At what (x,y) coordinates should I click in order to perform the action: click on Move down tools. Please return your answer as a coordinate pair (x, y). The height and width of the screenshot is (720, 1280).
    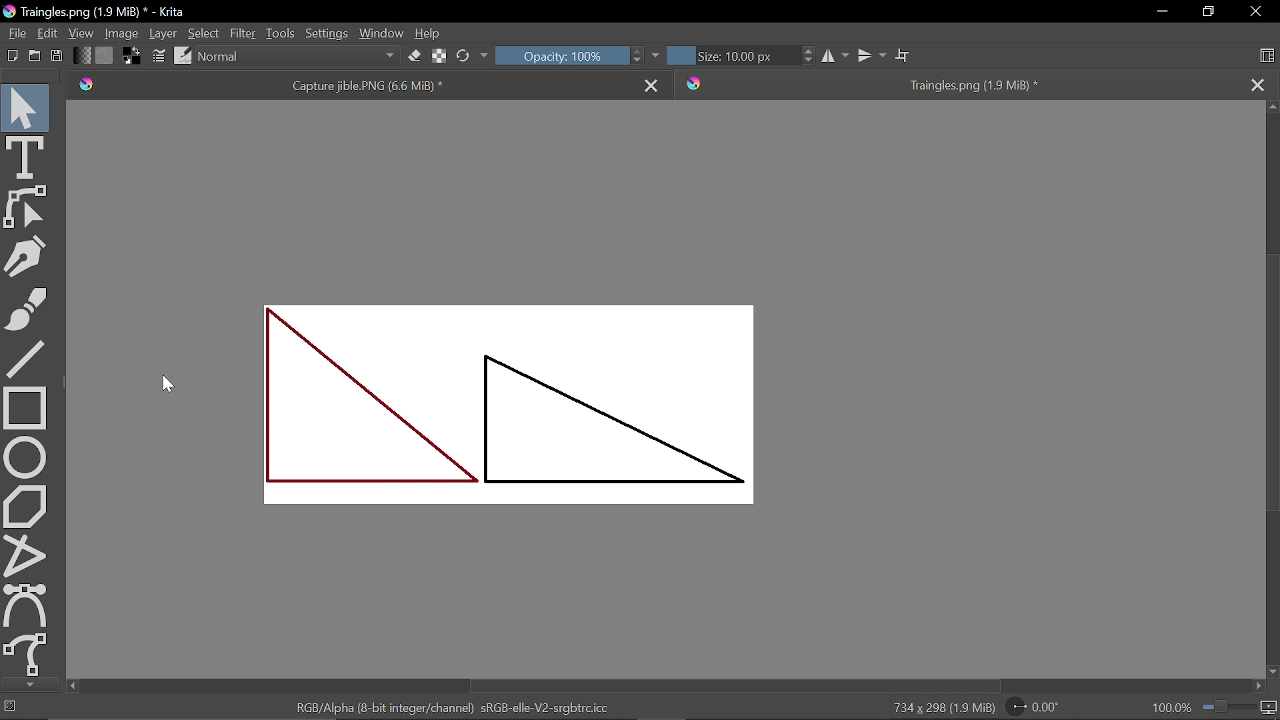
    Looking at the image, I should click on (28, 684).